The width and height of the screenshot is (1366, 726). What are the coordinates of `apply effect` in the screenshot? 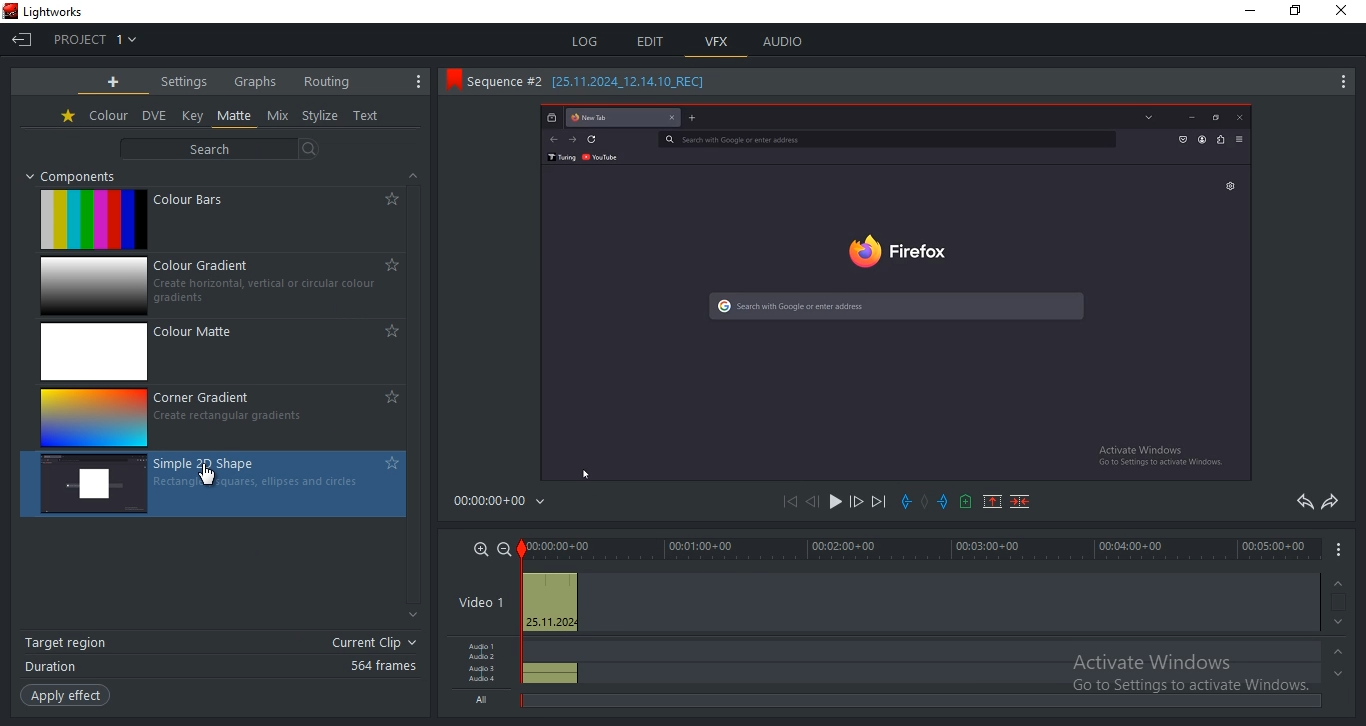 It's located at (64, 696).